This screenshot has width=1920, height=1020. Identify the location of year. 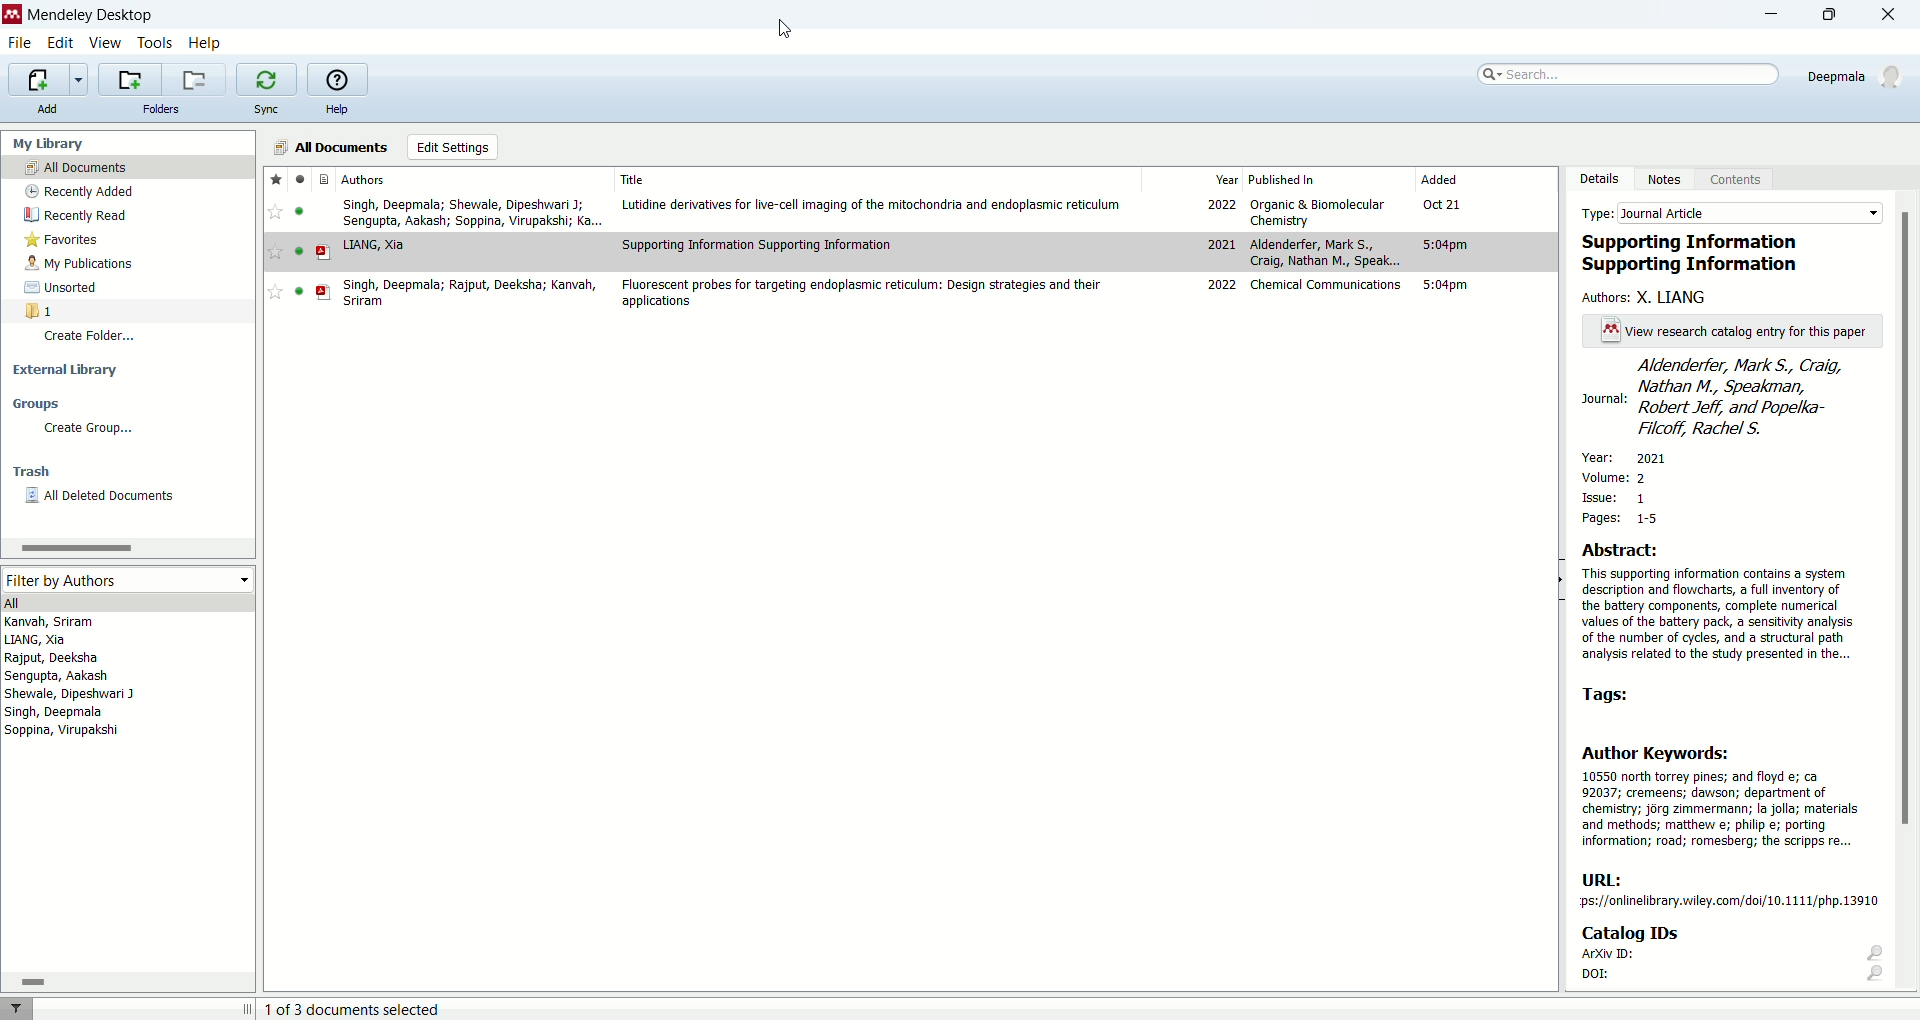
(1228, 178).